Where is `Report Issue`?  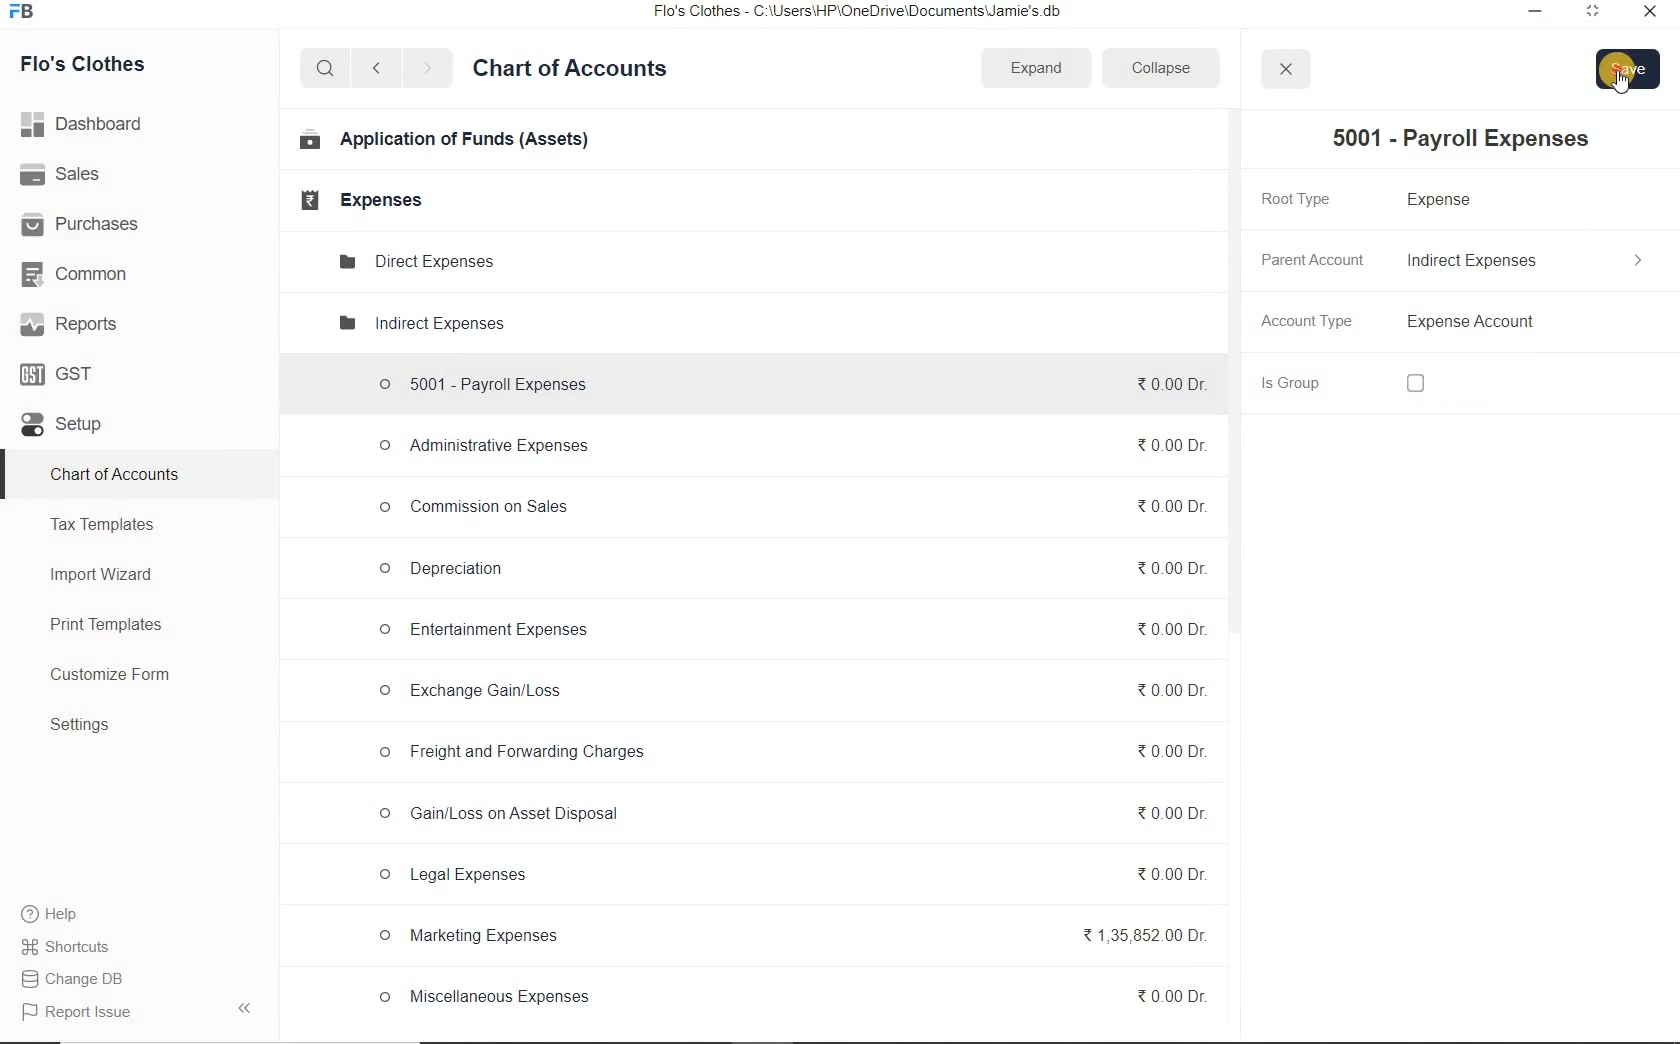
Report Issue is located at coordinates (72, 1013).